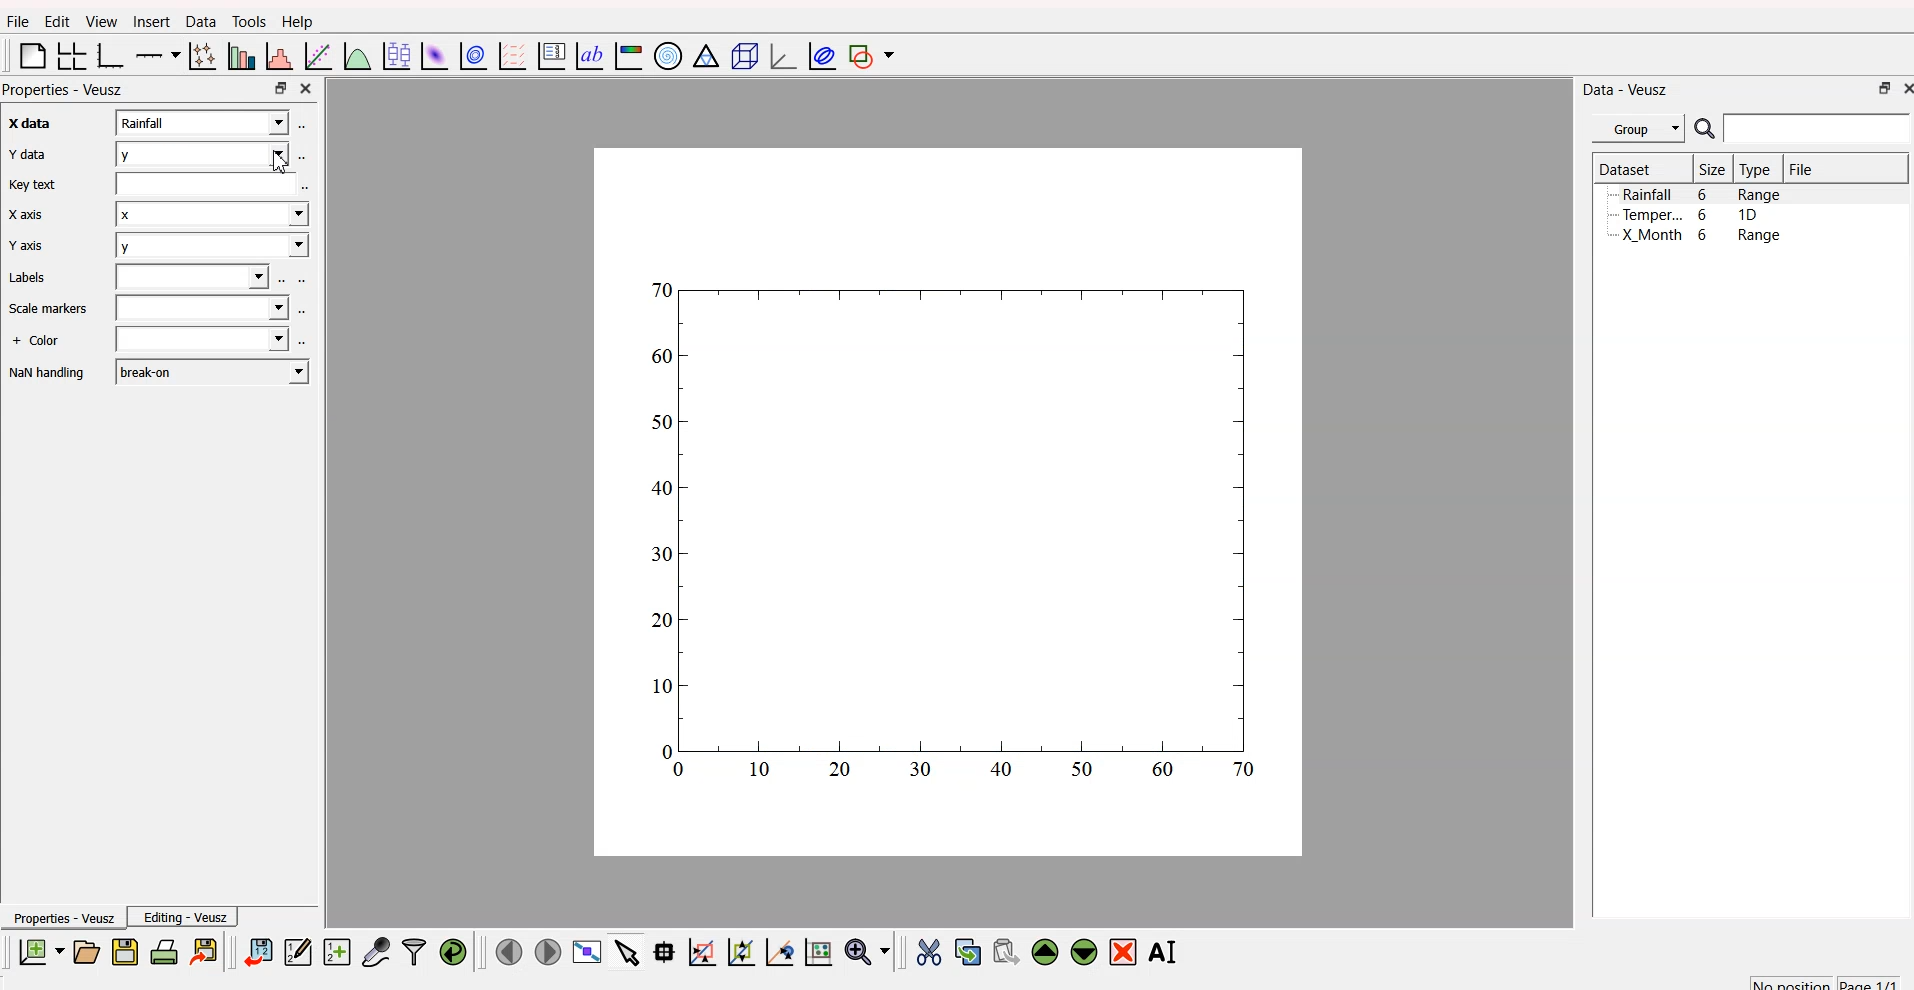 The height and width of the screenshot is (990, 1914). What do you see at coordinates (1627, 88) in the screenshot?
I see `Data - Veusz` at bounding box center [1627, 88].